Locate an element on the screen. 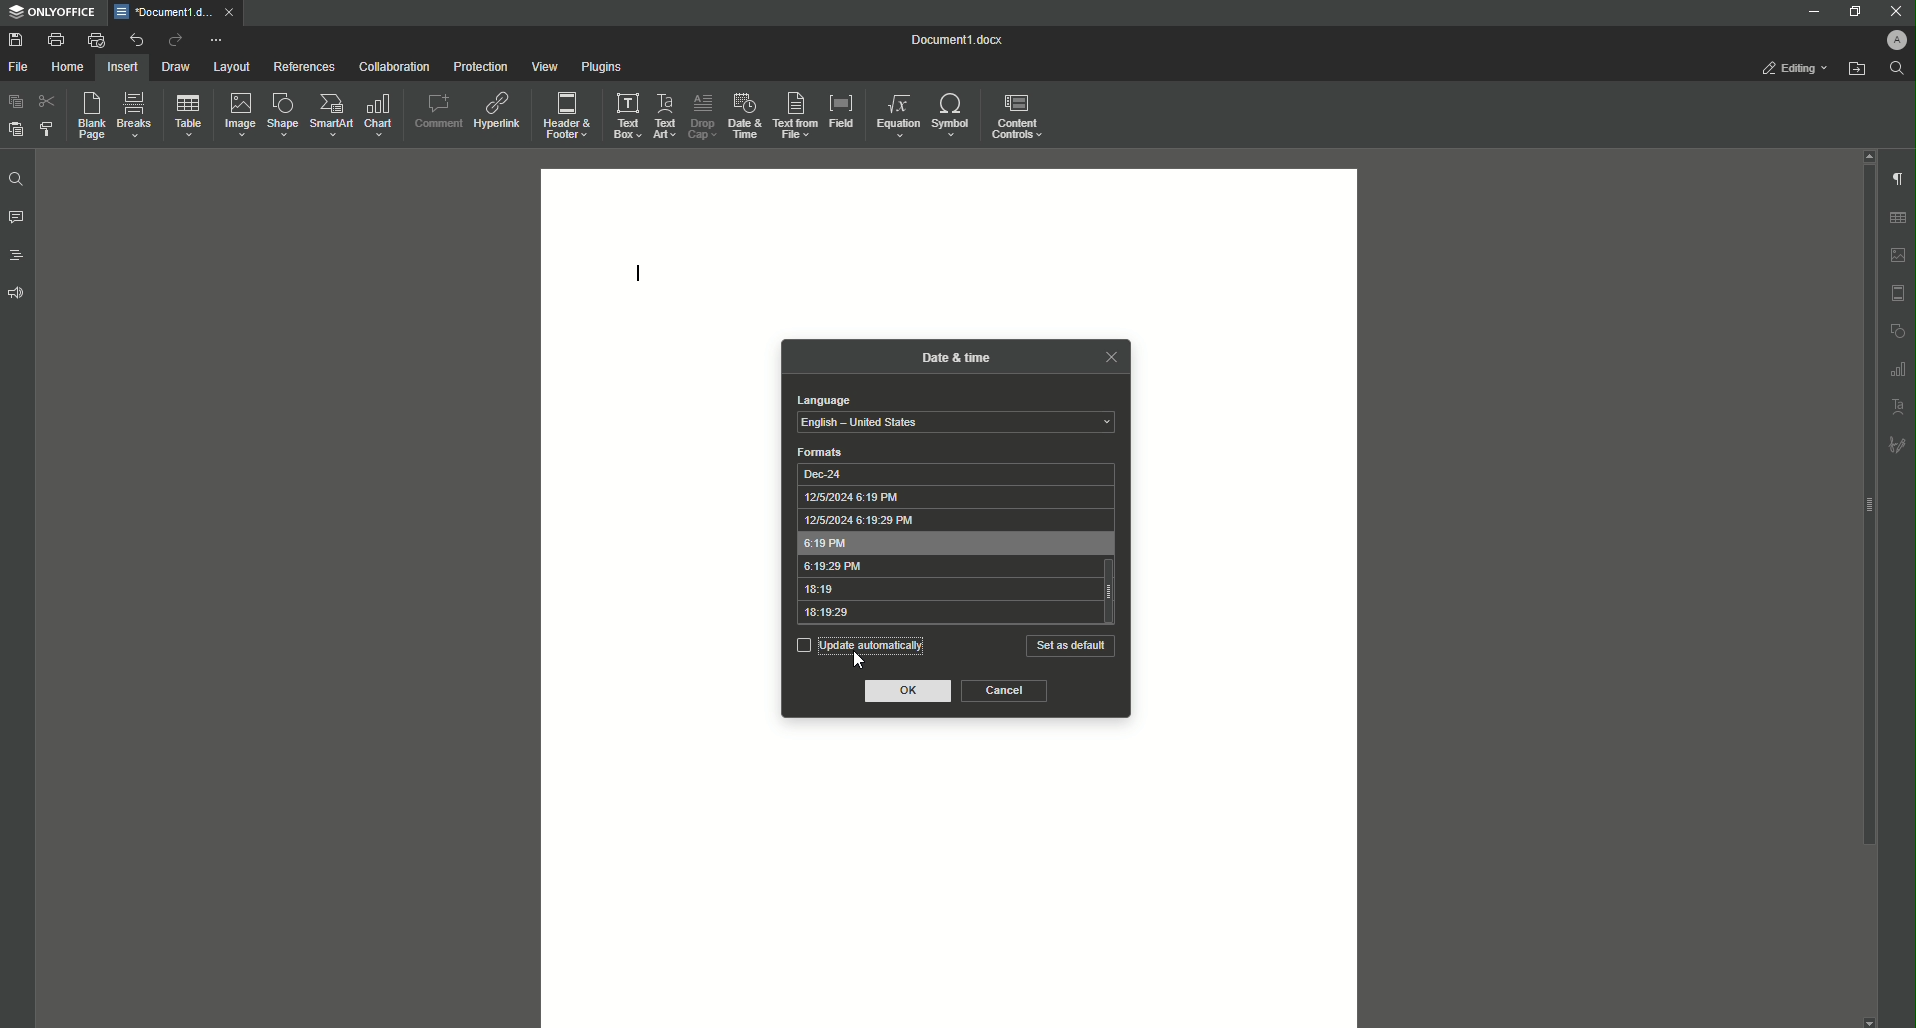  6:19 PM is located at coordinates (947, 543).